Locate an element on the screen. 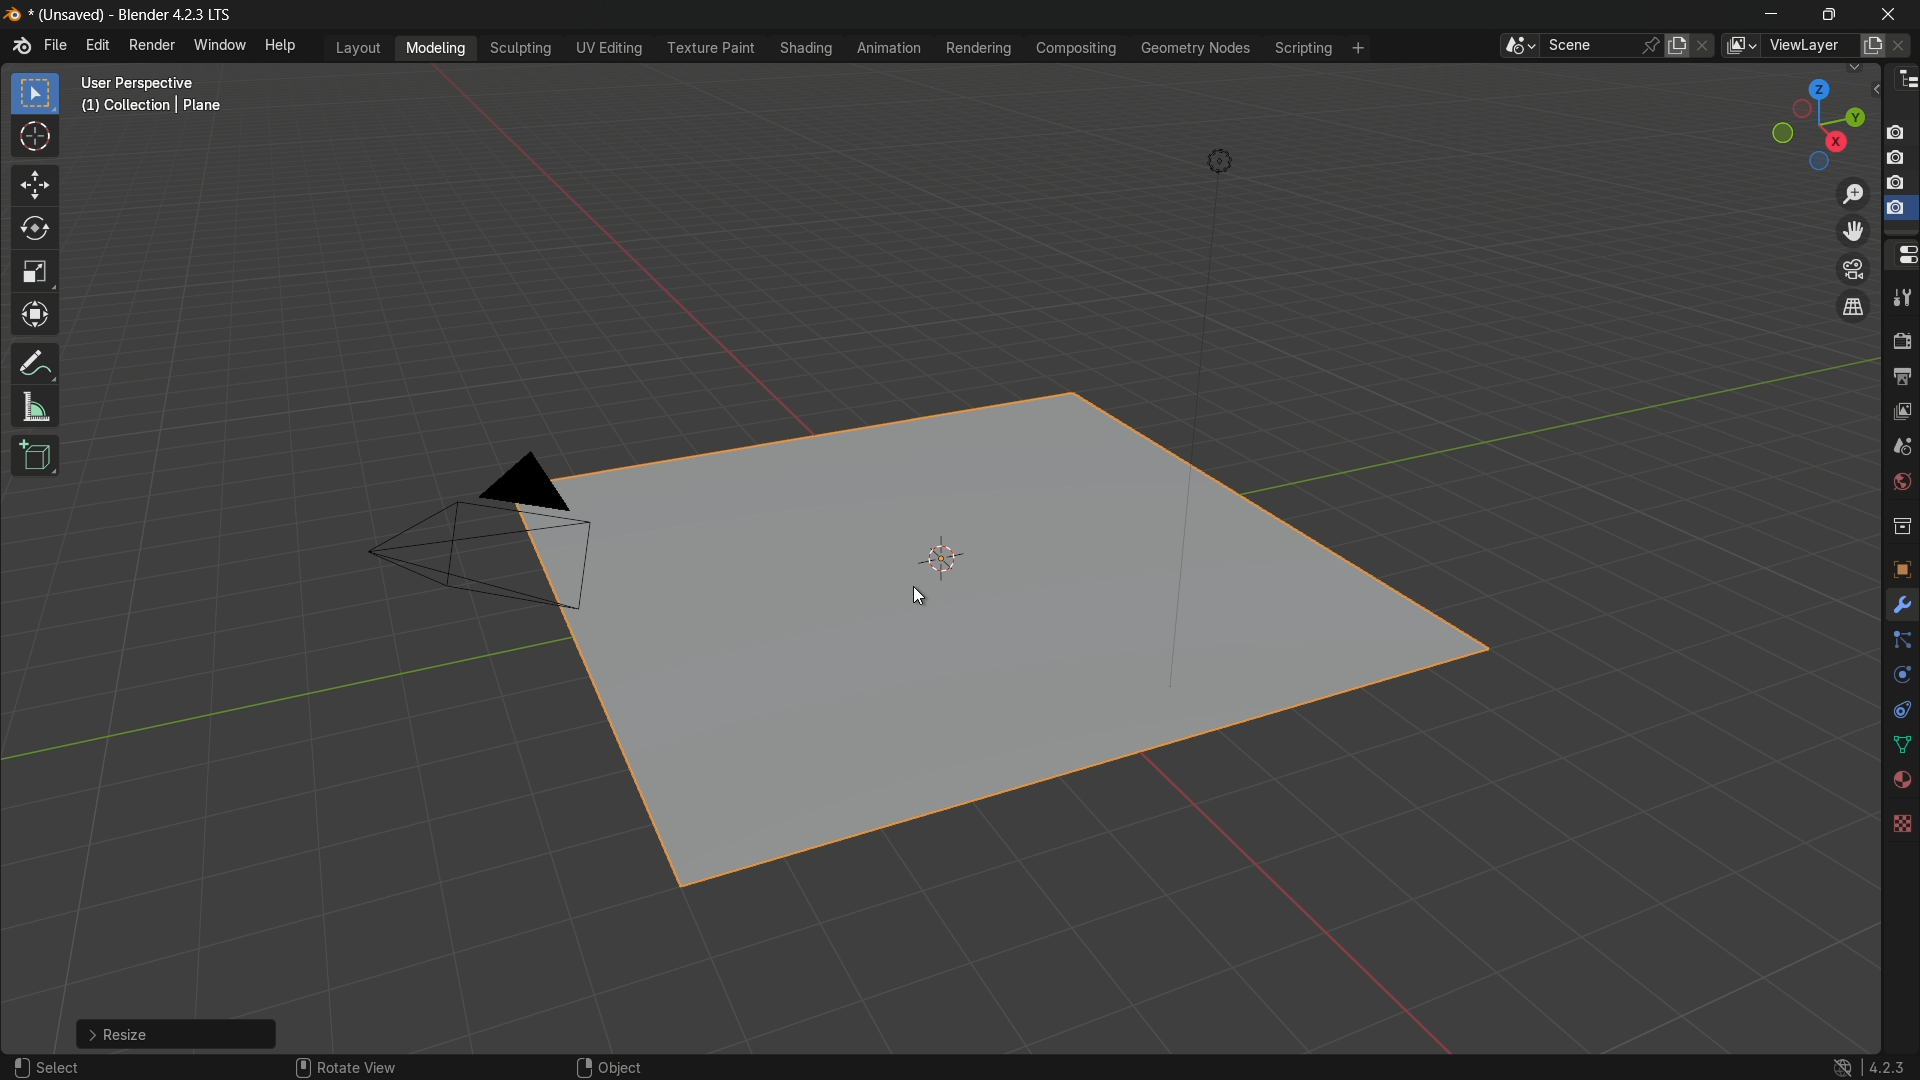 The image size is (1920, 1080). animation is located at coordinates (891, 48).